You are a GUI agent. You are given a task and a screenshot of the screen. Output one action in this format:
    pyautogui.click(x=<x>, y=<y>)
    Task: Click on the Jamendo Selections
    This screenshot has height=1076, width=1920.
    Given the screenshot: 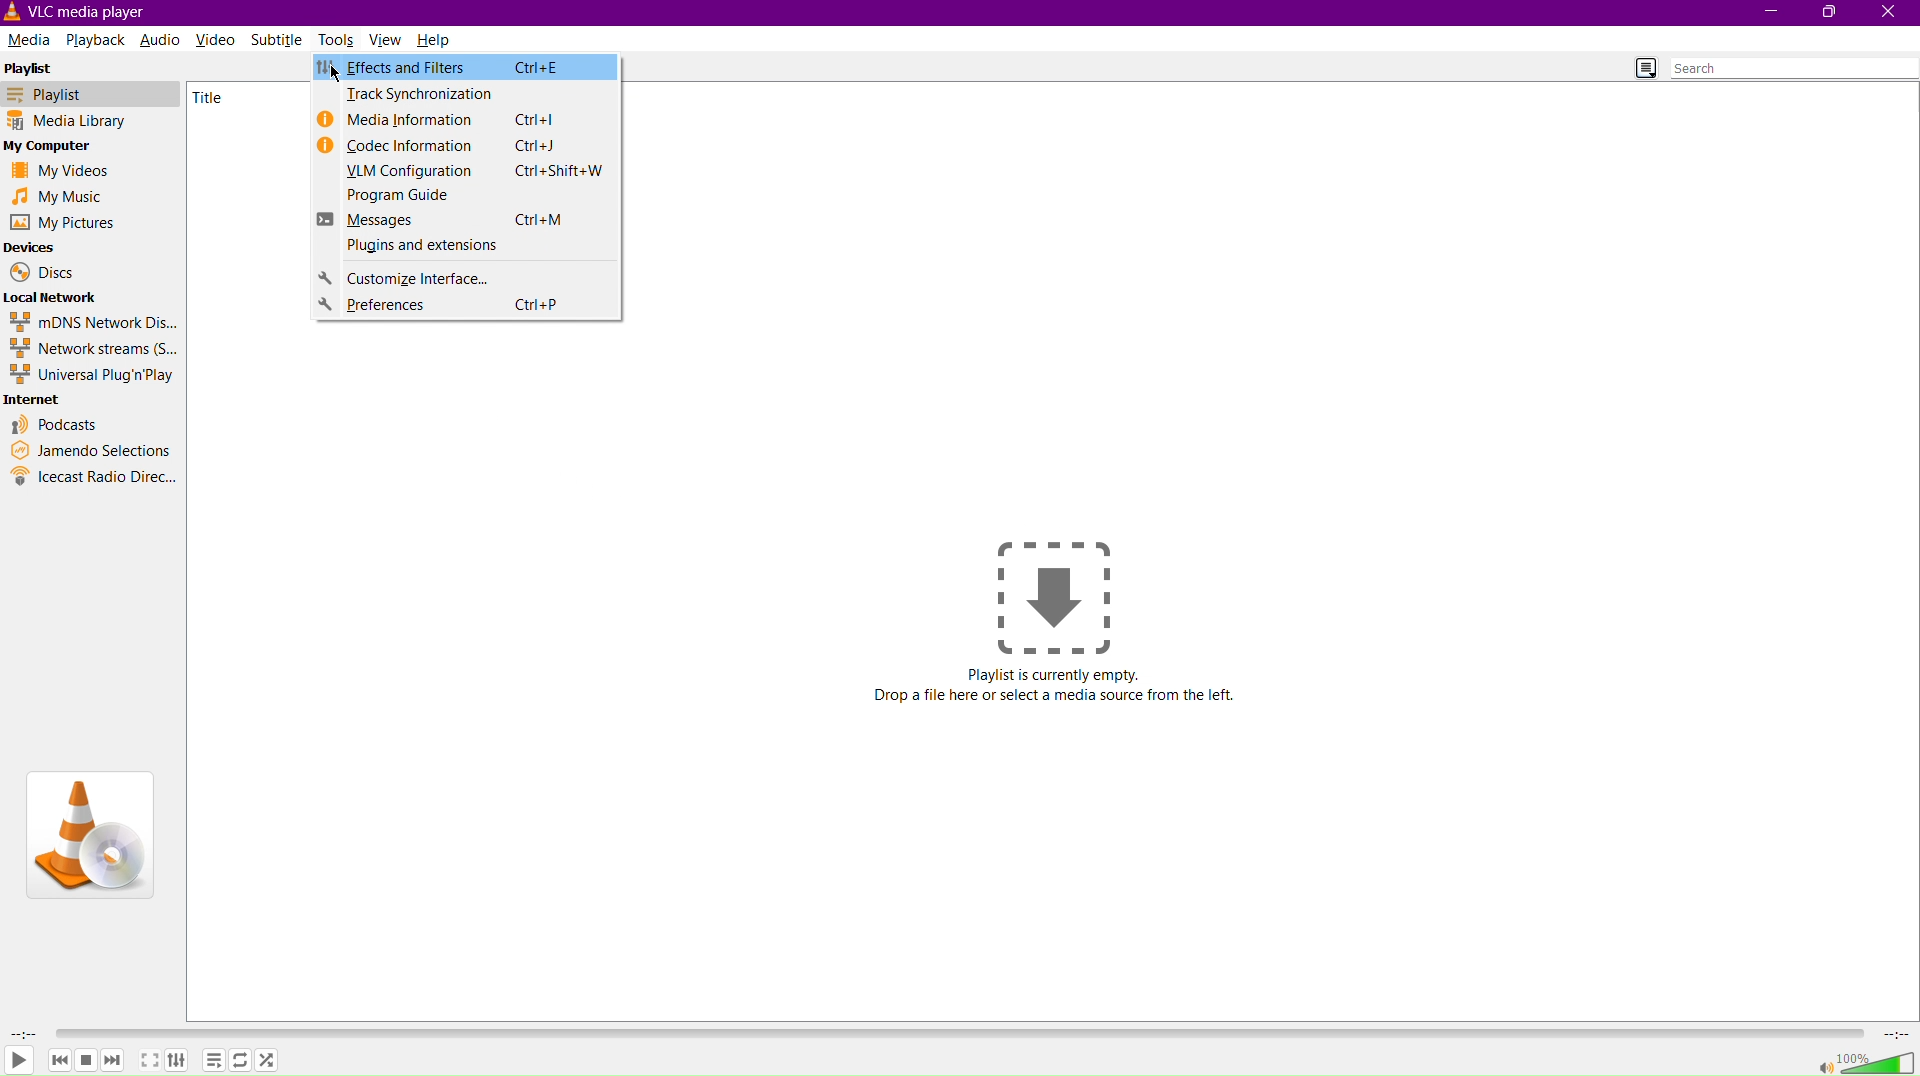 What is the action you would take?
    pyautogui.click(x=92, y=450)
    